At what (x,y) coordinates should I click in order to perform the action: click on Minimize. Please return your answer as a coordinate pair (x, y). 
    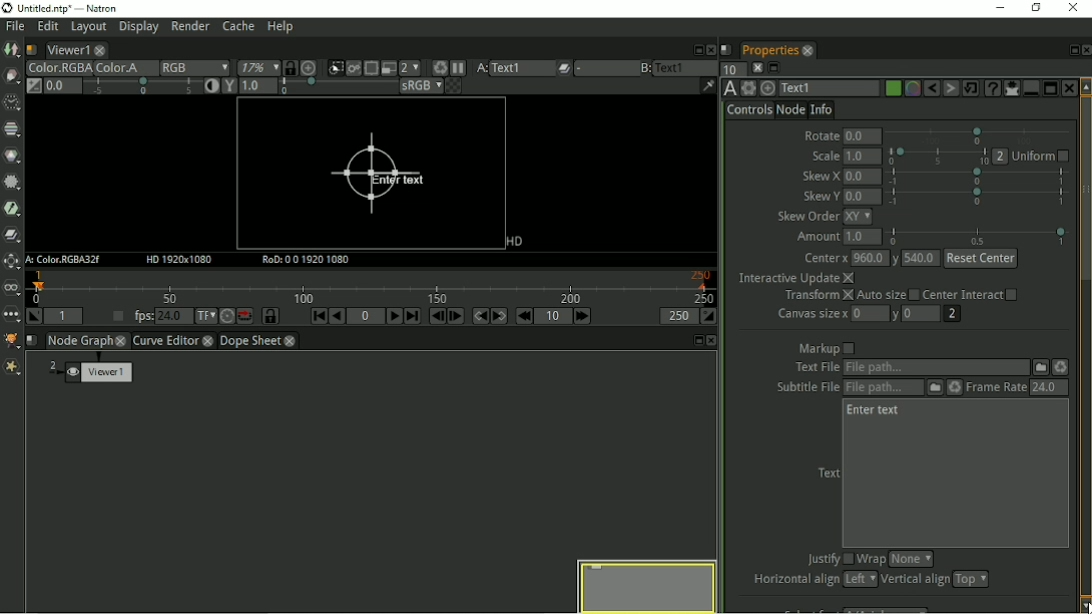
    Looking at the image, I should click on (1003, 8).